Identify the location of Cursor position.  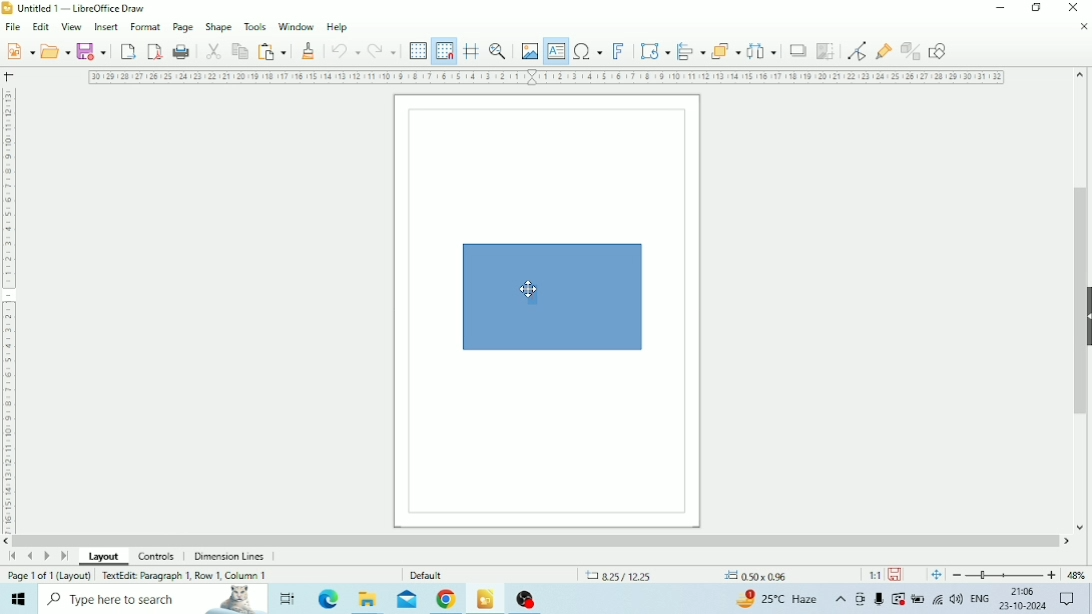
(688, 575).